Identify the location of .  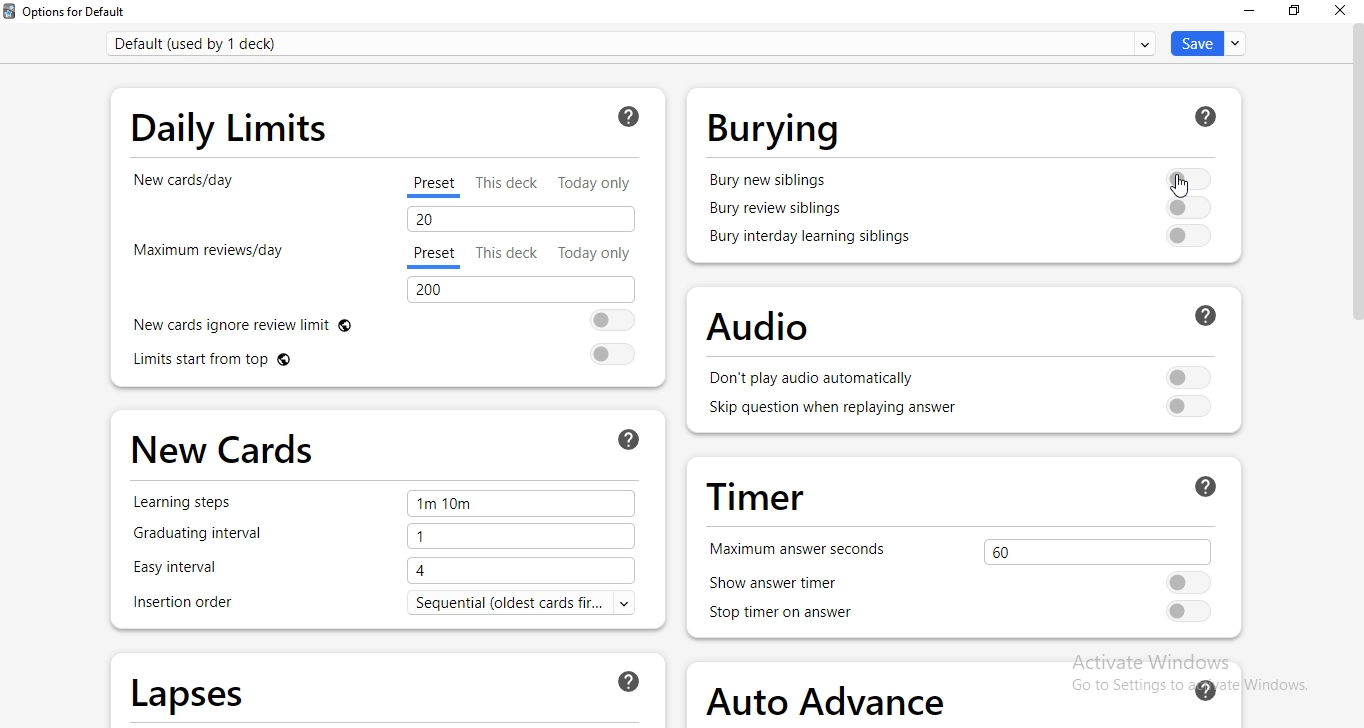
(1214, 315).